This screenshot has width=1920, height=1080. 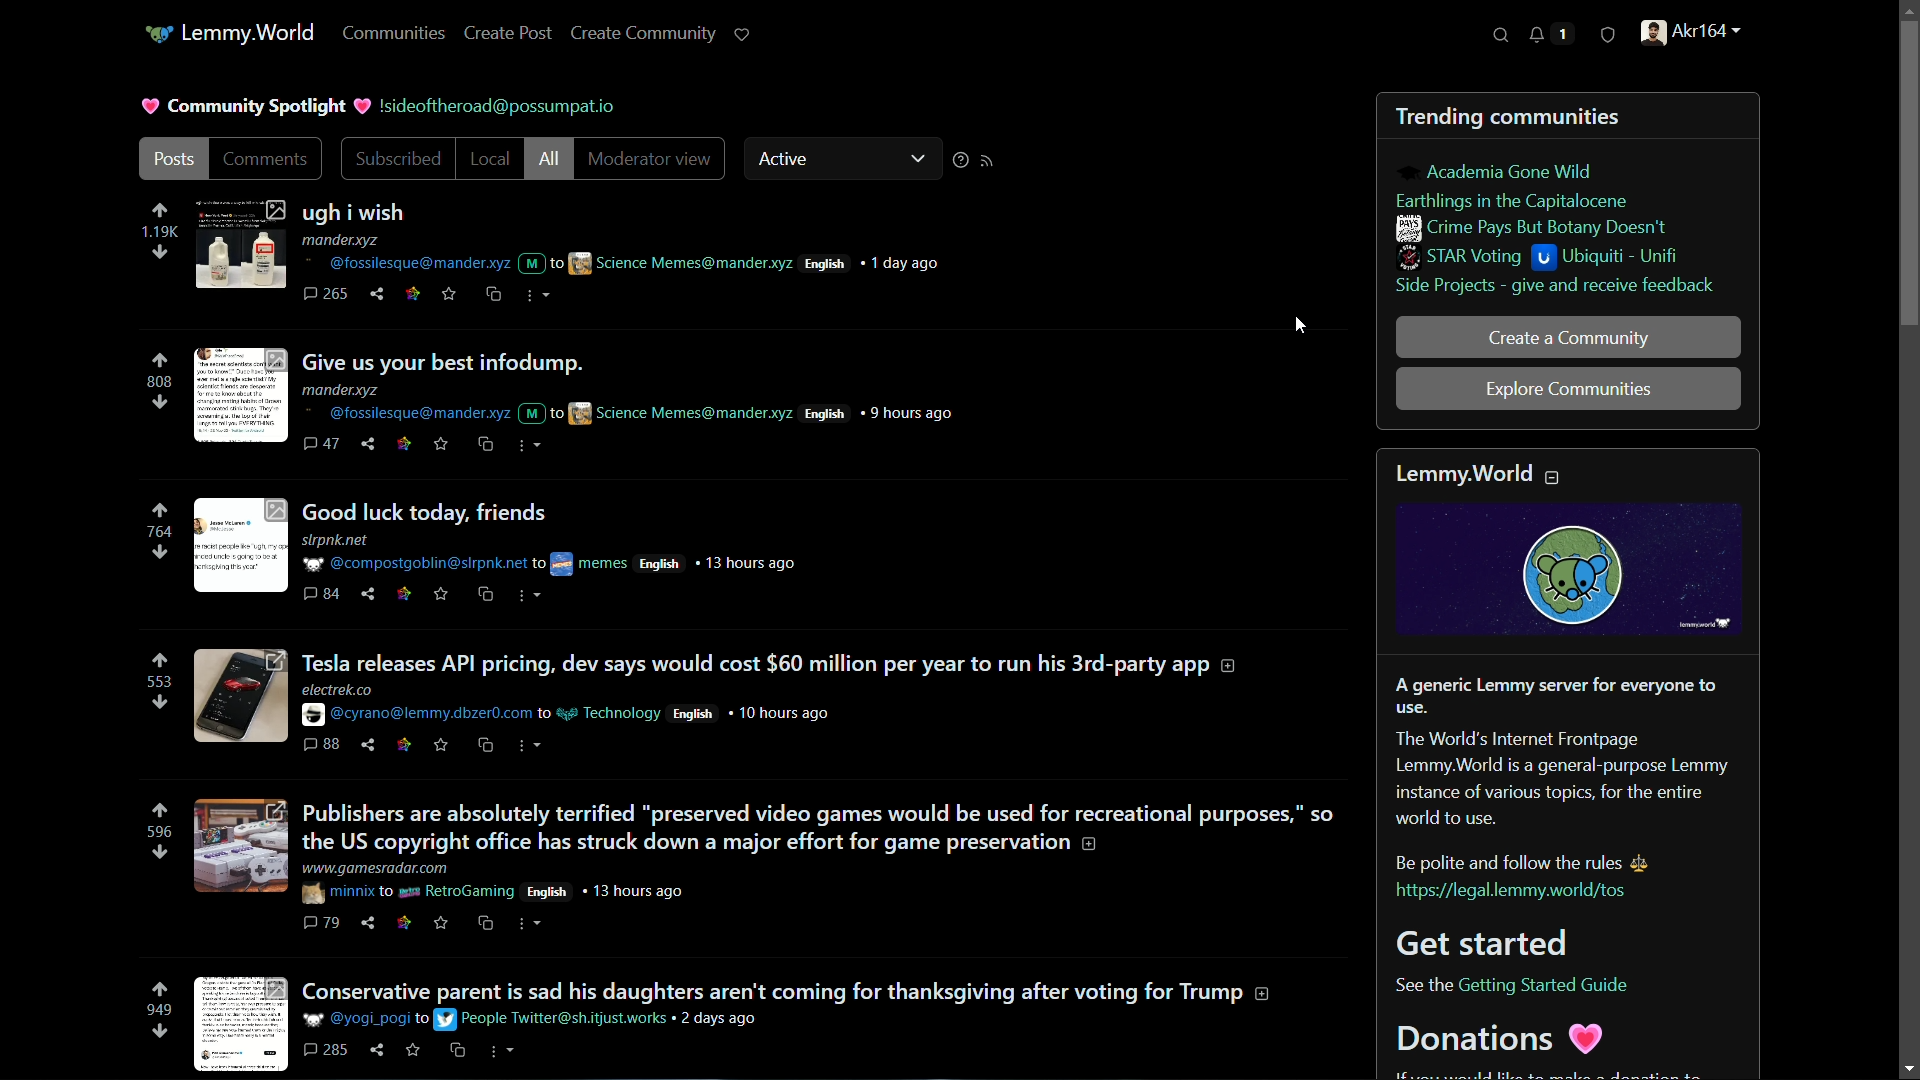 What do you see at coordinates (495, 295) in the screenshot?
I see `cross psot` at bounding box center [495, 295].